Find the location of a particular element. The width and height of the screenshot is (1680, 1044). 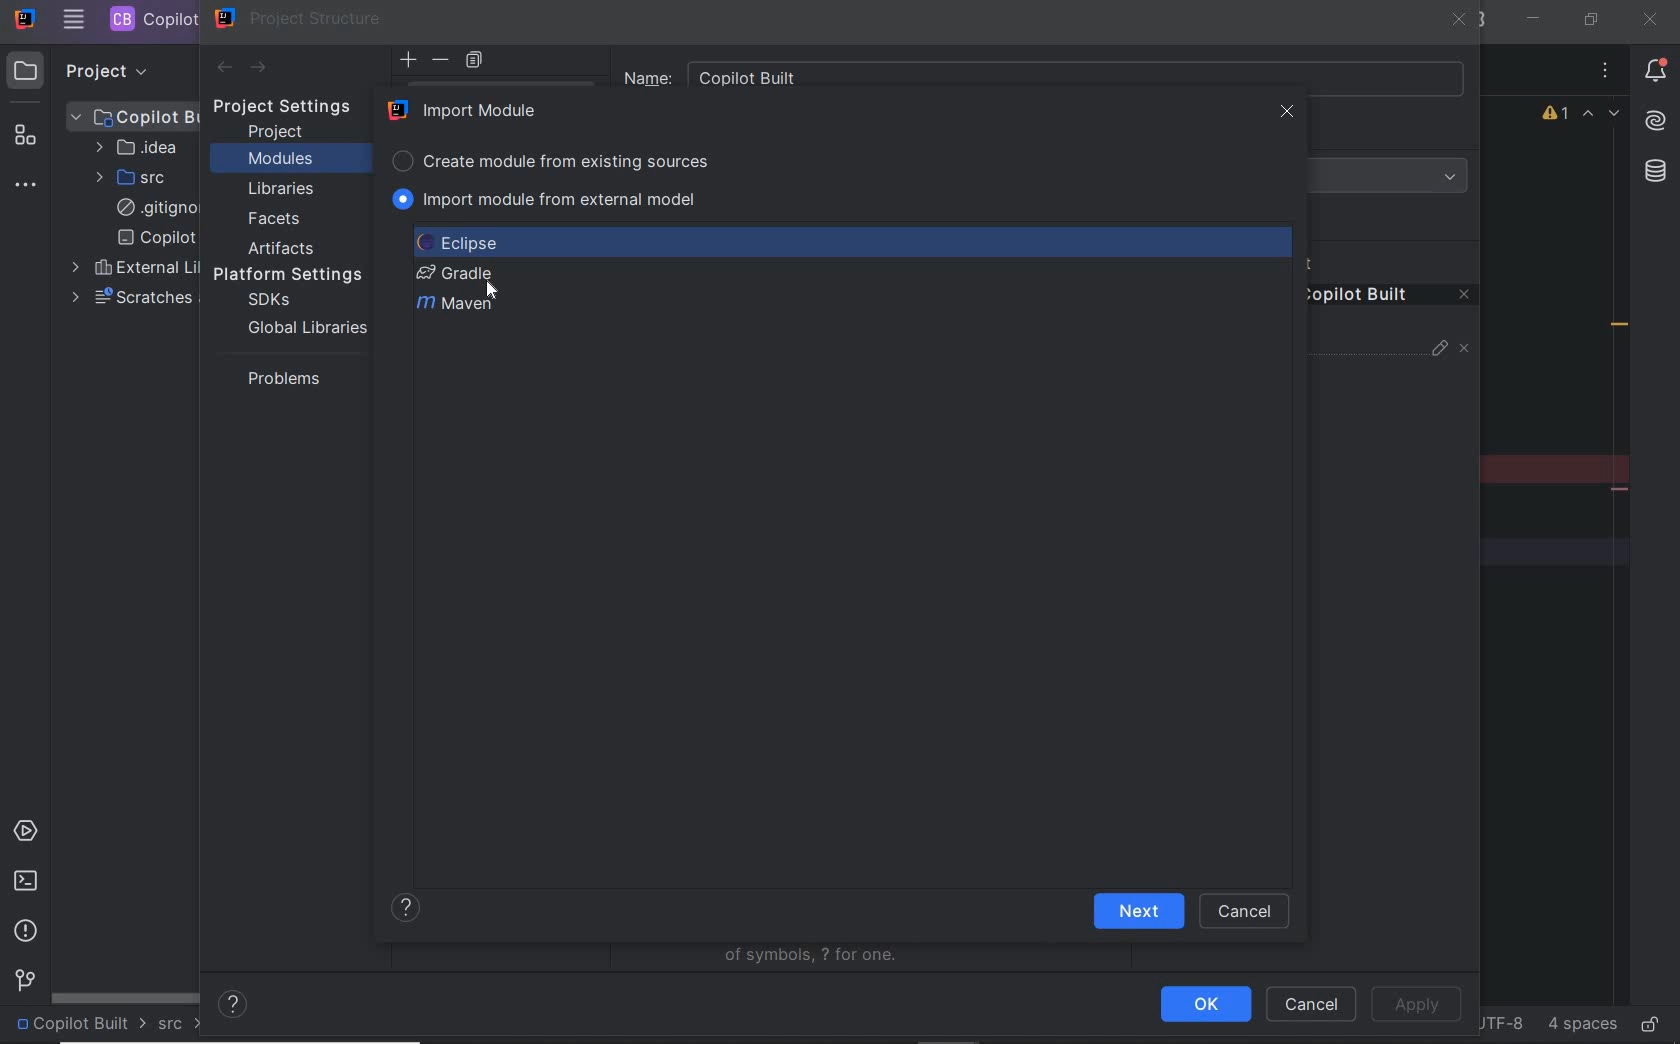

terminal is located at coordinates (25, 880).